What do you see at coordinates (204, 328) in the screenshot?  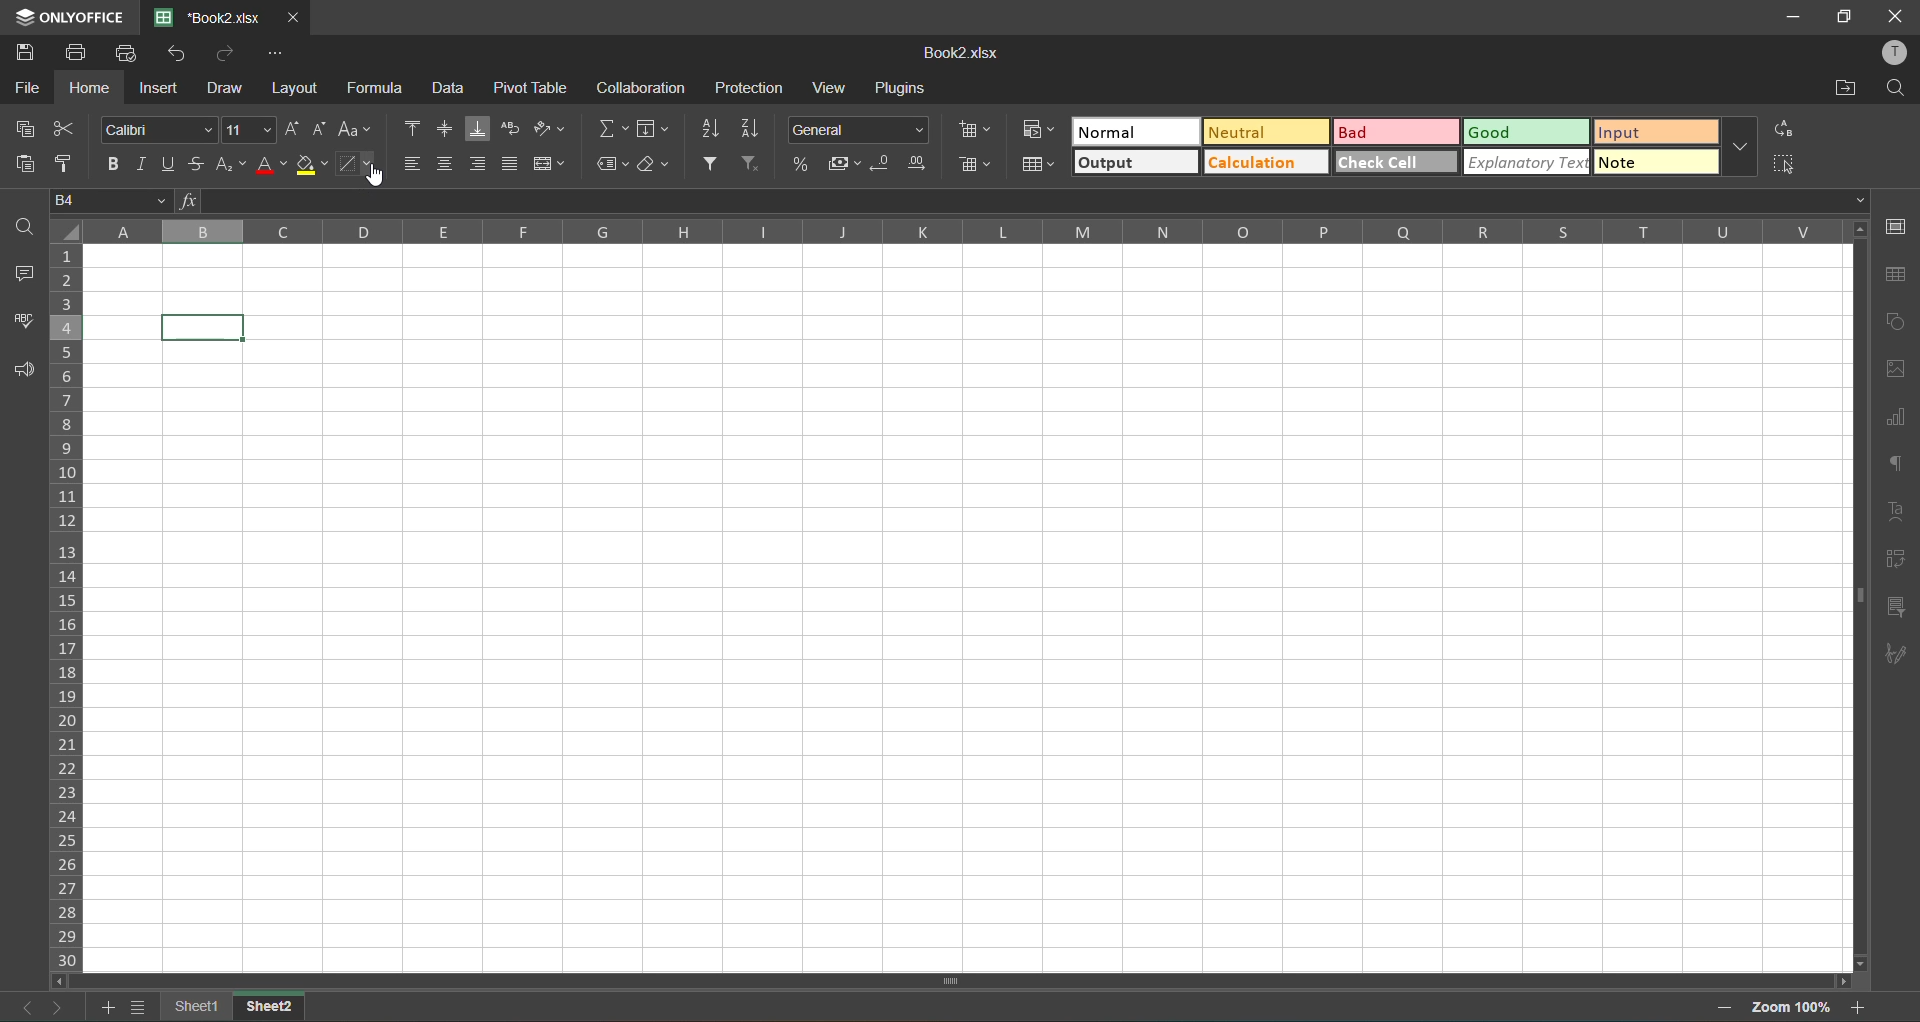 I see `selected cell` at bounding box center [204, 328].